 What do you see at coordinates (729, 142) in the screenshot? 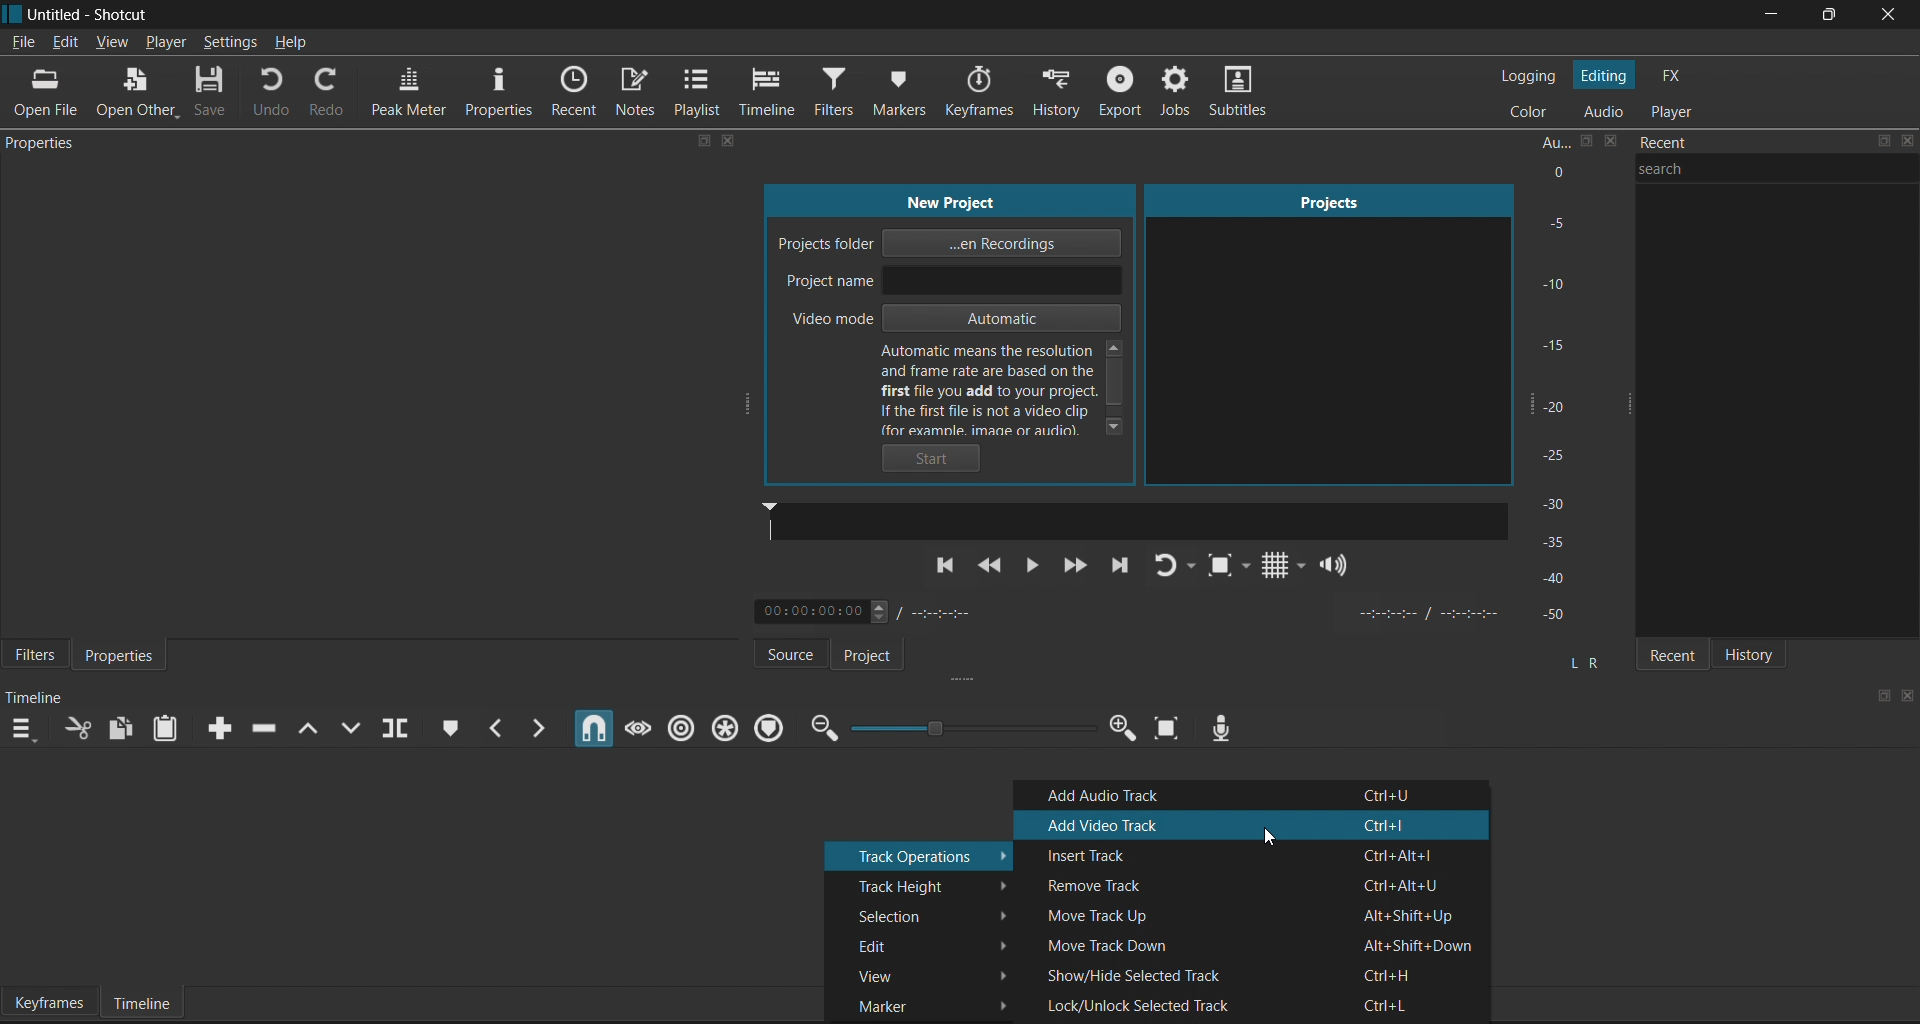
I see `close ` at bounding box center [729, 142].